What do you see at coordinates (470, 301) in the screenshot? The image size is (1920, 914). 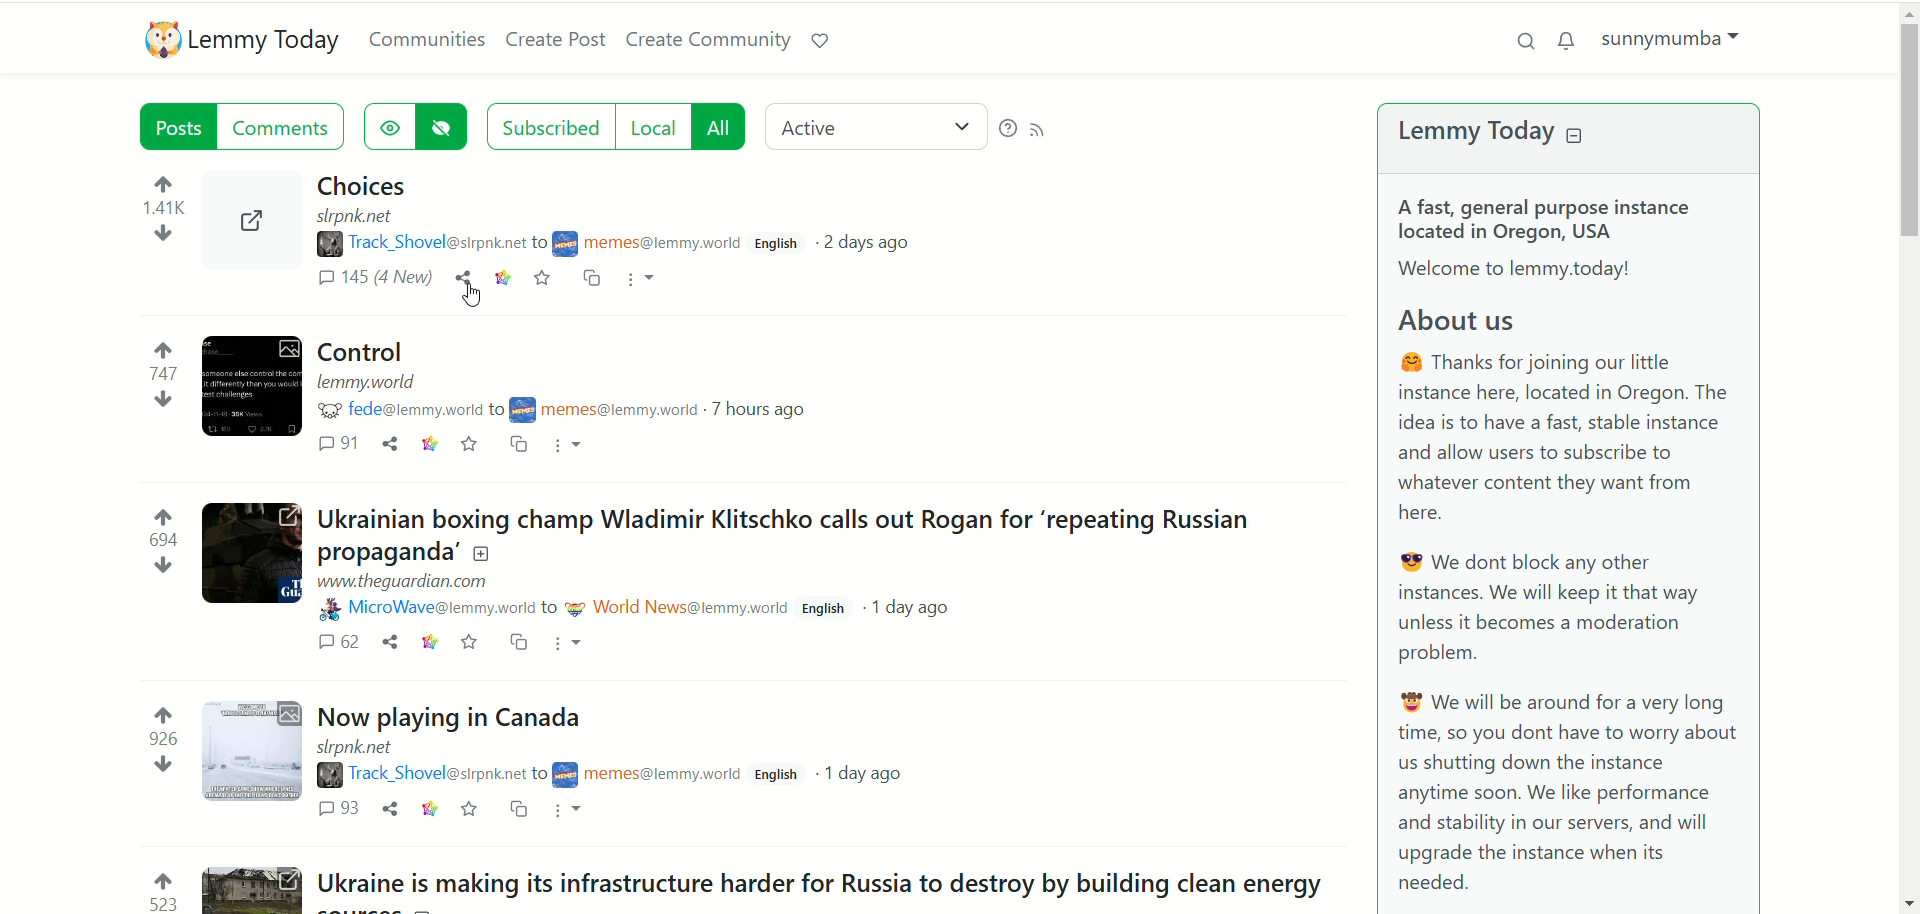 I see `Pointer` at bounding box center [470, 301].